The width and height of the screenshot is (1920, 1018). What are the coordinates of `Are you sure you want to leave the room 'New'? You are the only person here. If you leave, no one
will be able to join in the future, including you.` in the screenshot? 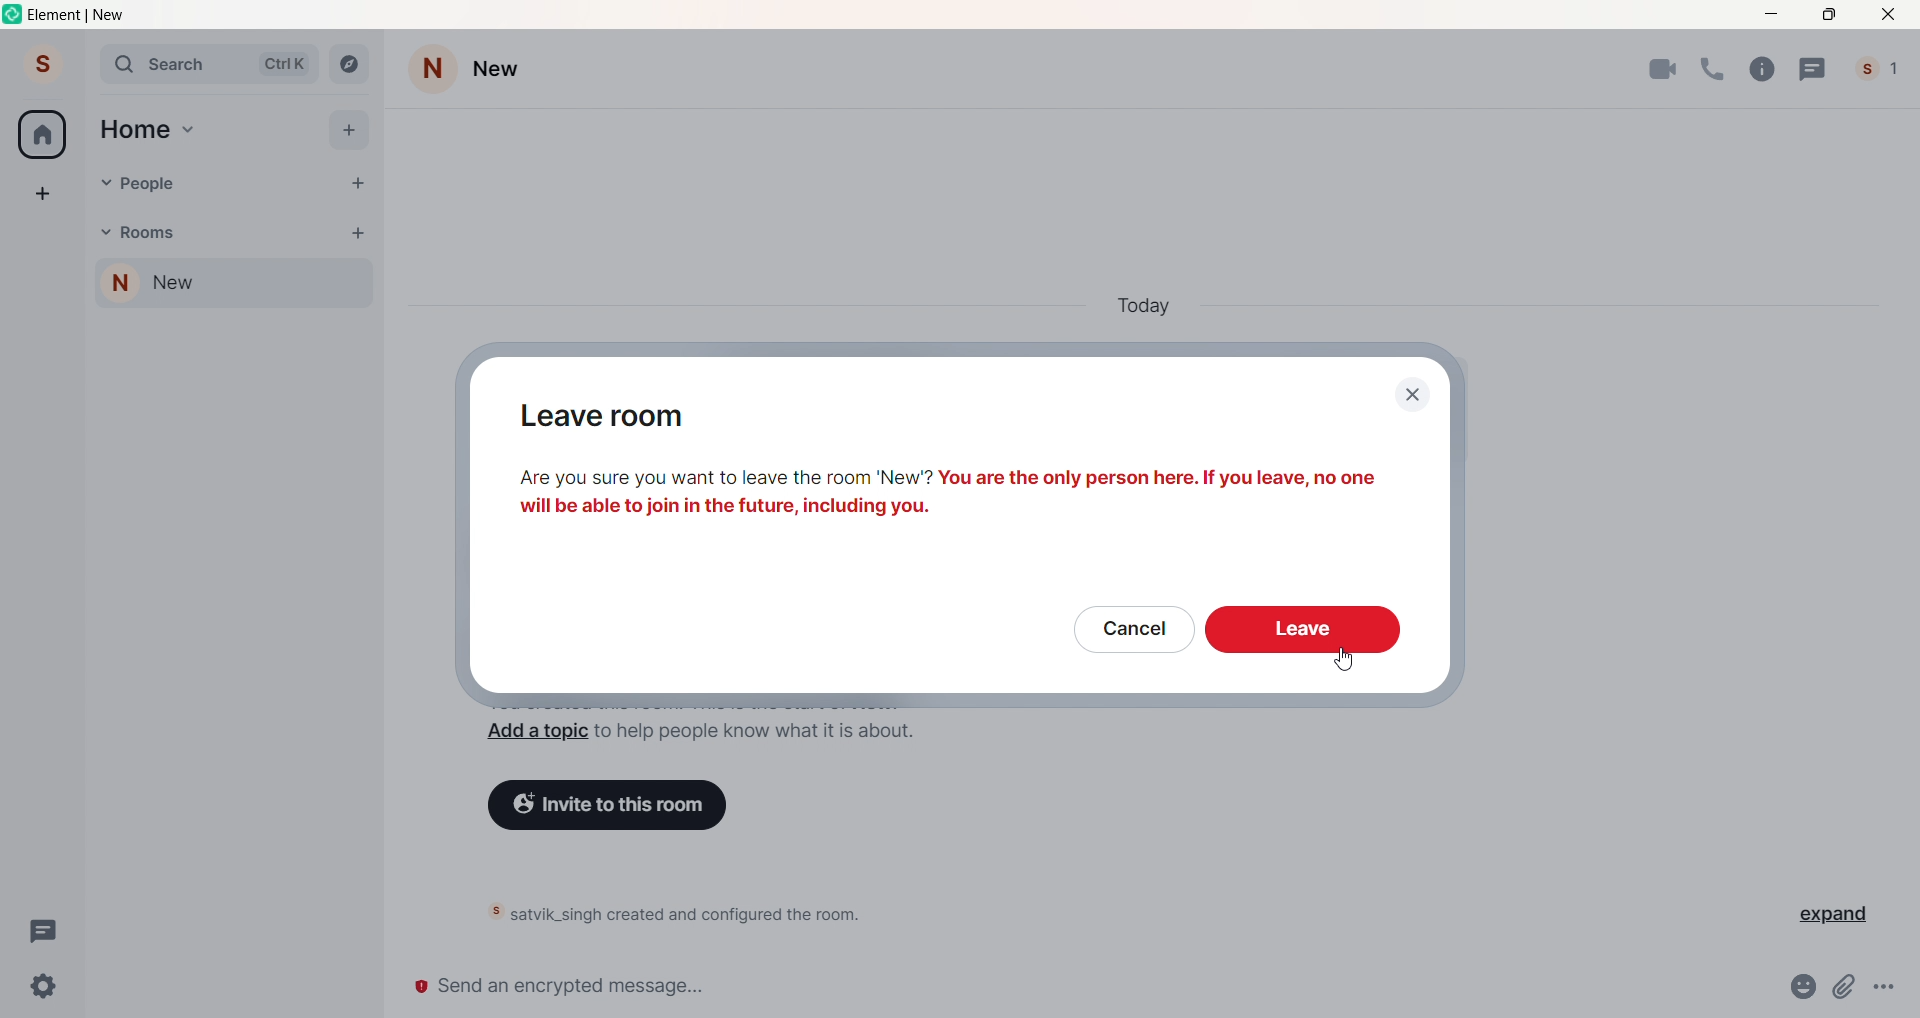 It's located at (964, 495).